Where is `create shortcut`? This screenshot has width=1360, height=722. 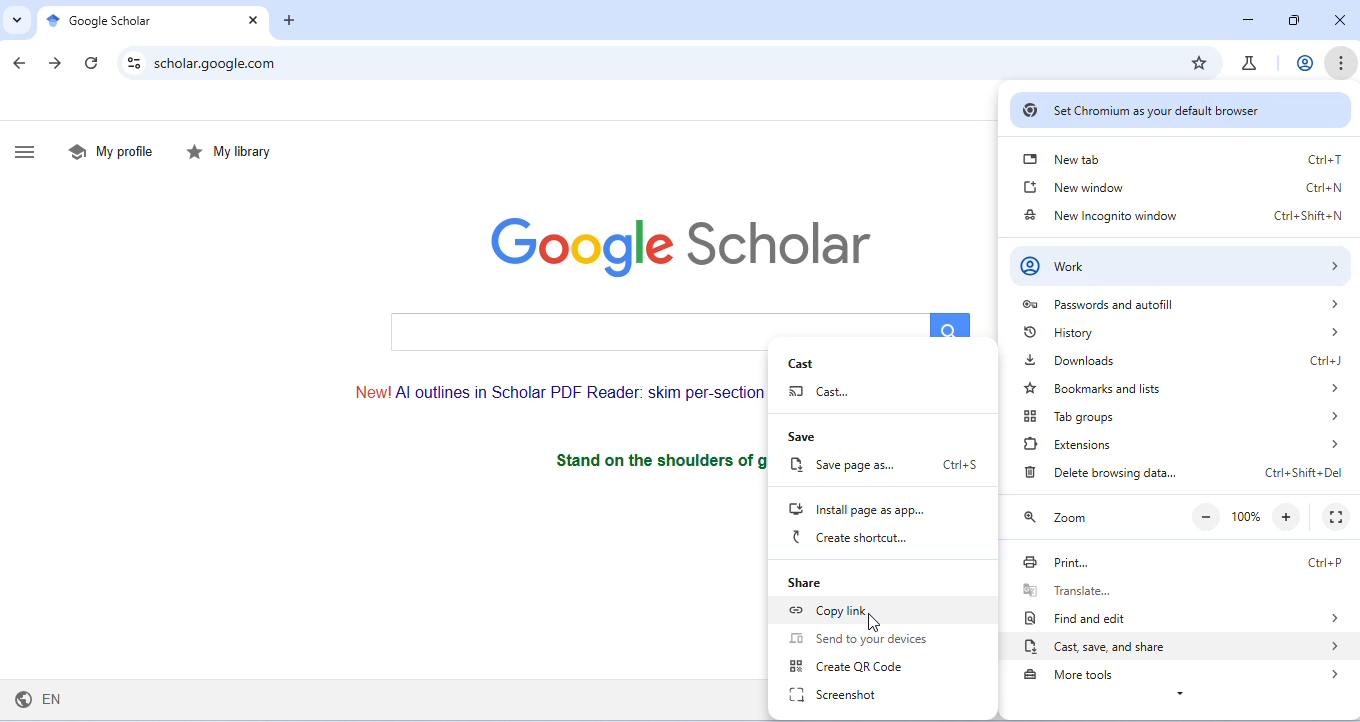
create shortcut is located at coordinates (858, 538).